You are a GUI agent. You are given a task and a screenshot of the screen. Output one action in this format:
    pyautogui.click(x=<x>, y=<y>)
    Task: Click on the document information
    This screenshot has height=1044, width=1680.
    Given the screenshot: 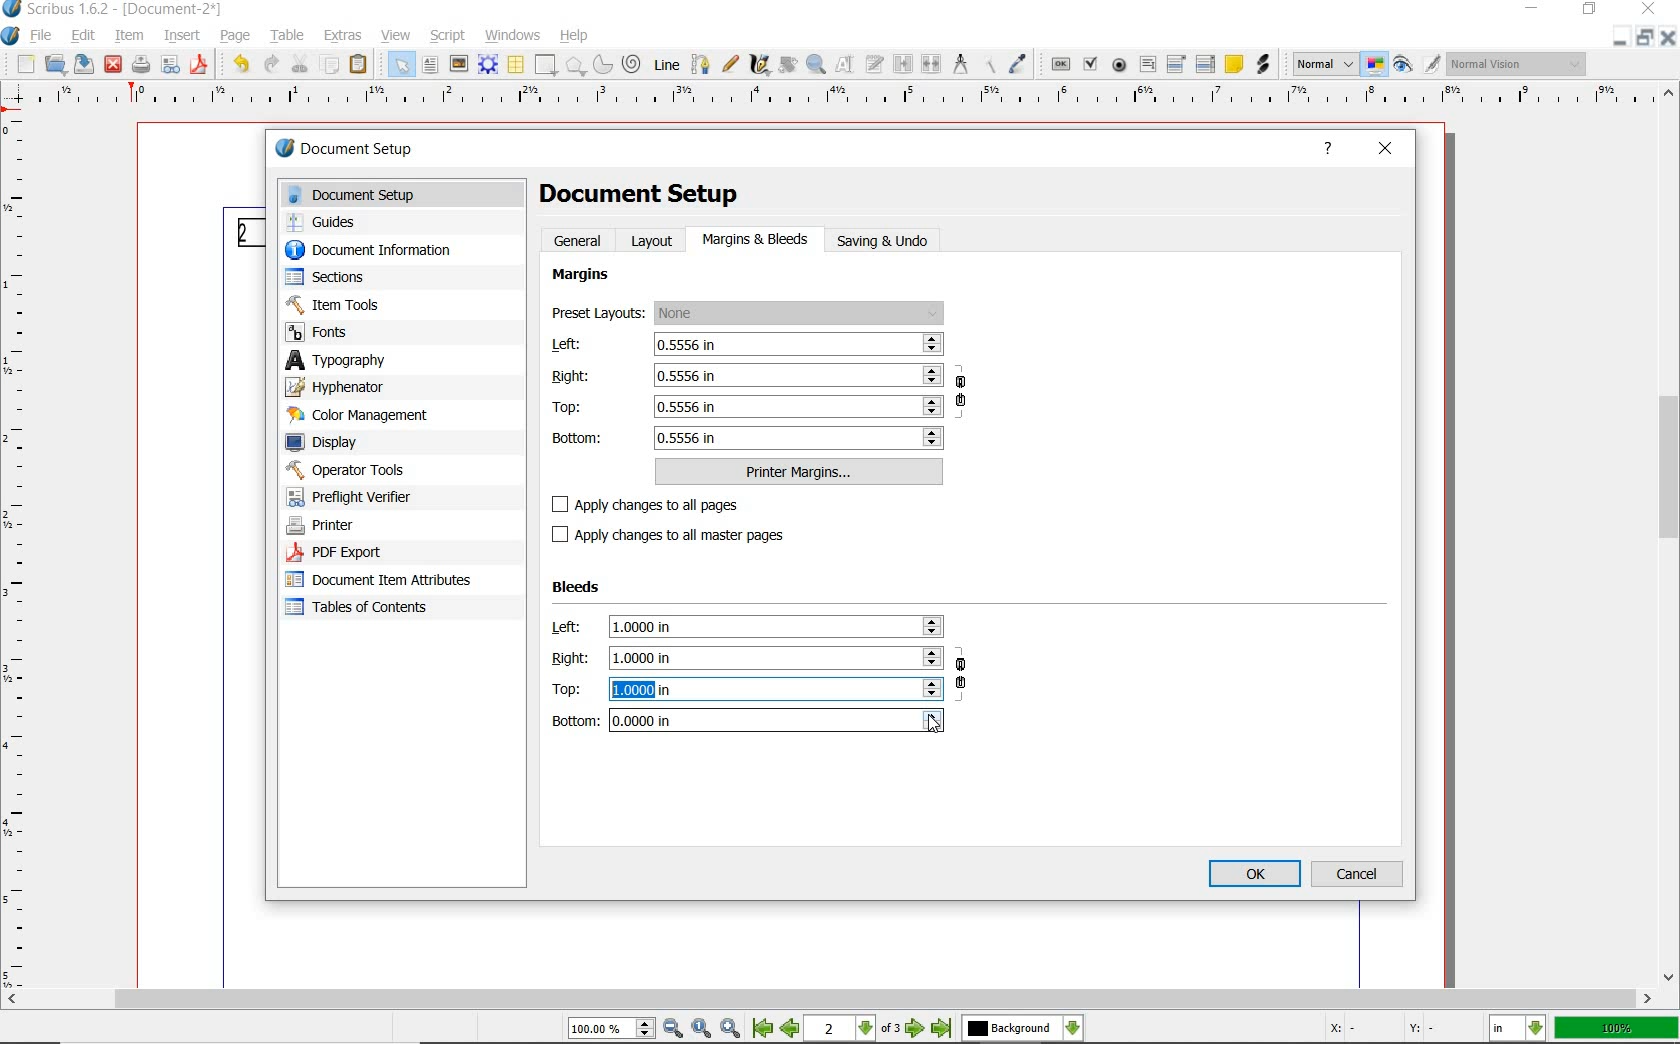 What is the action you would take?
    pyautogui.click(x=389, y=251)
    